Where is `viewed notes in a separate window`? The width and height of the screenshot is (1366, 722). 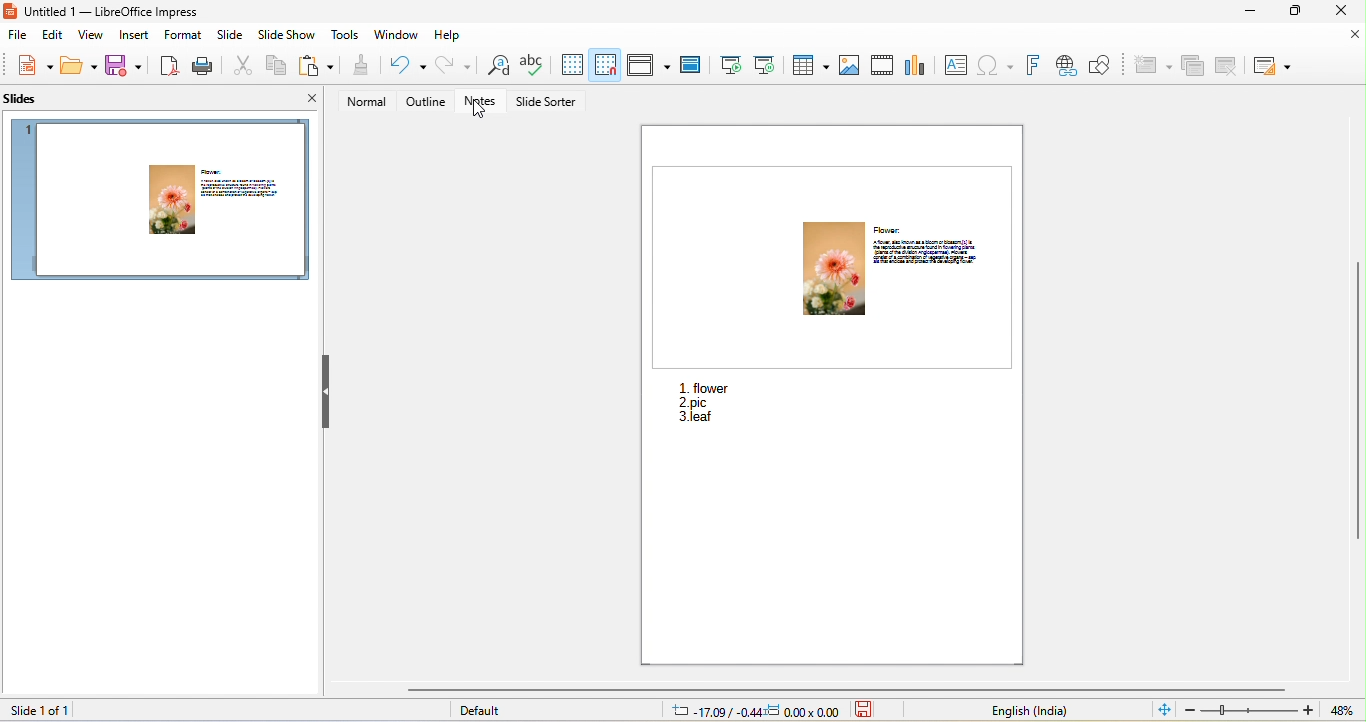 viewed notes in a separate window is located at coordinates (832, 518).